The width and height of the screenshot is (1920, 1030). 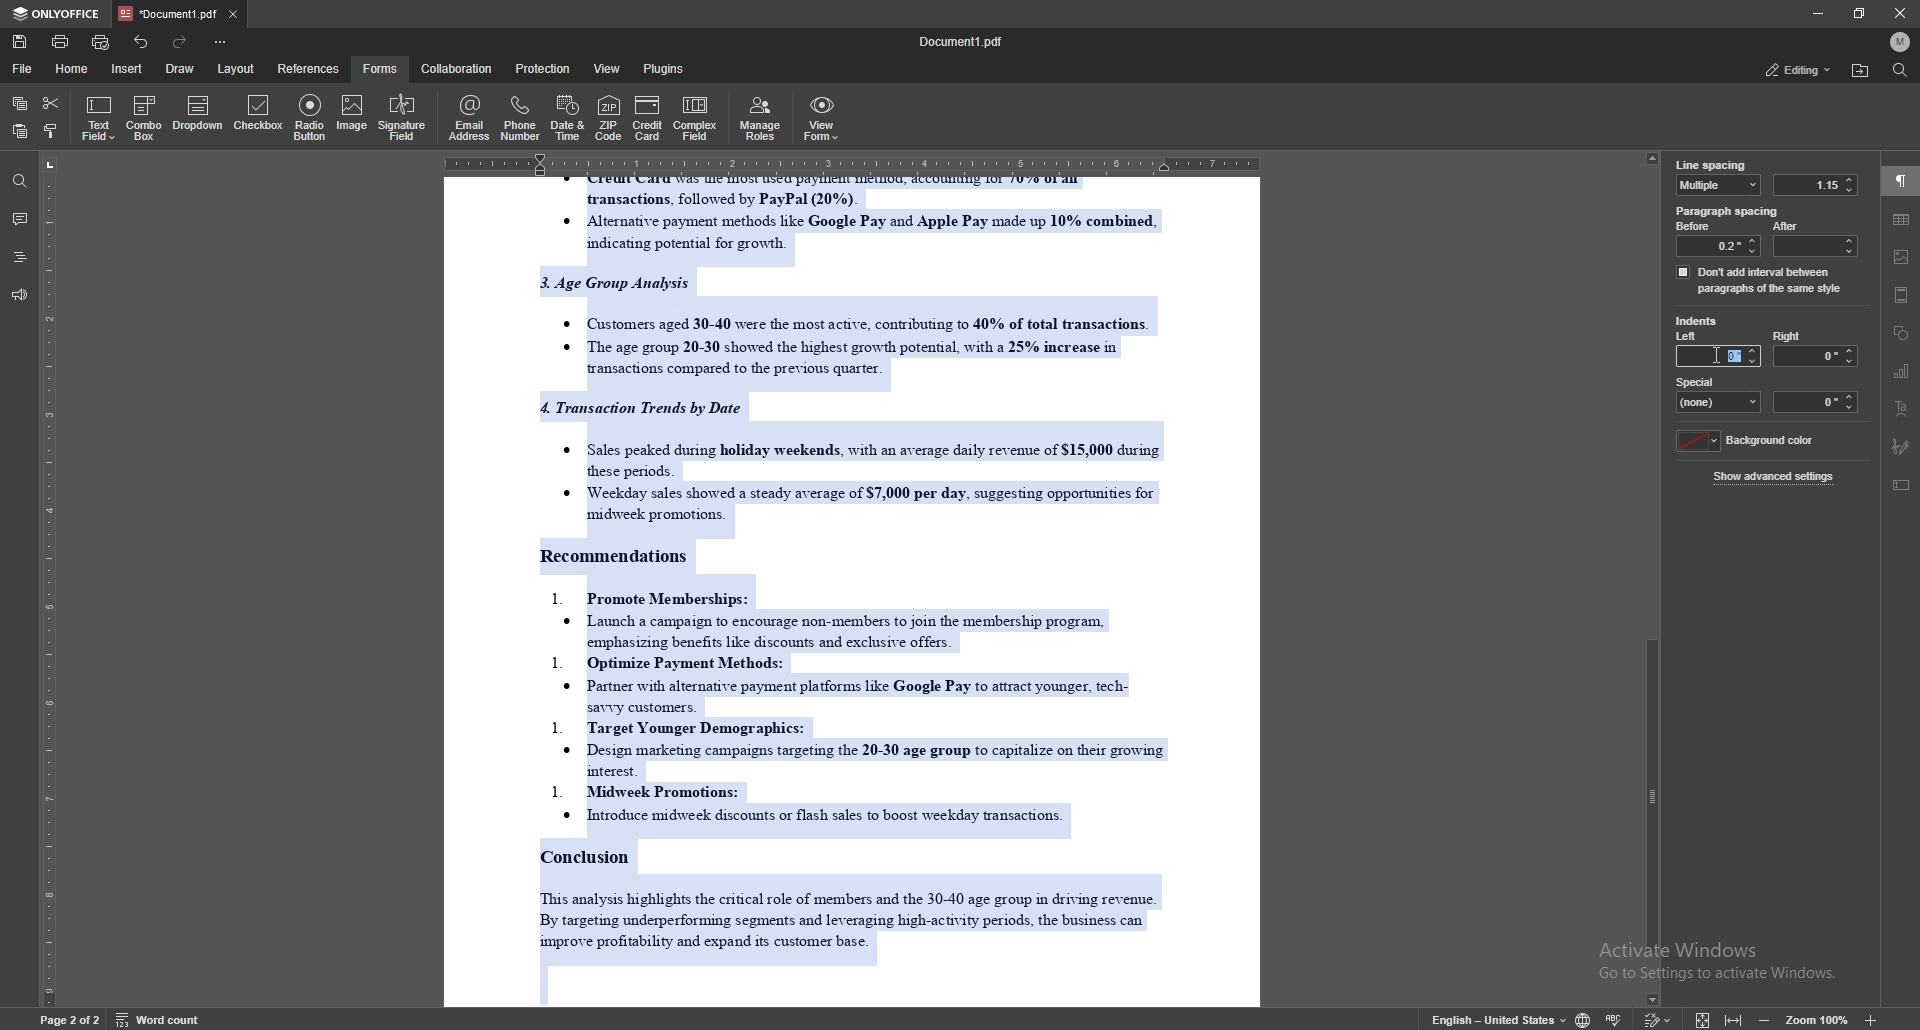 I want to click on file, so click(x=23, y=69).